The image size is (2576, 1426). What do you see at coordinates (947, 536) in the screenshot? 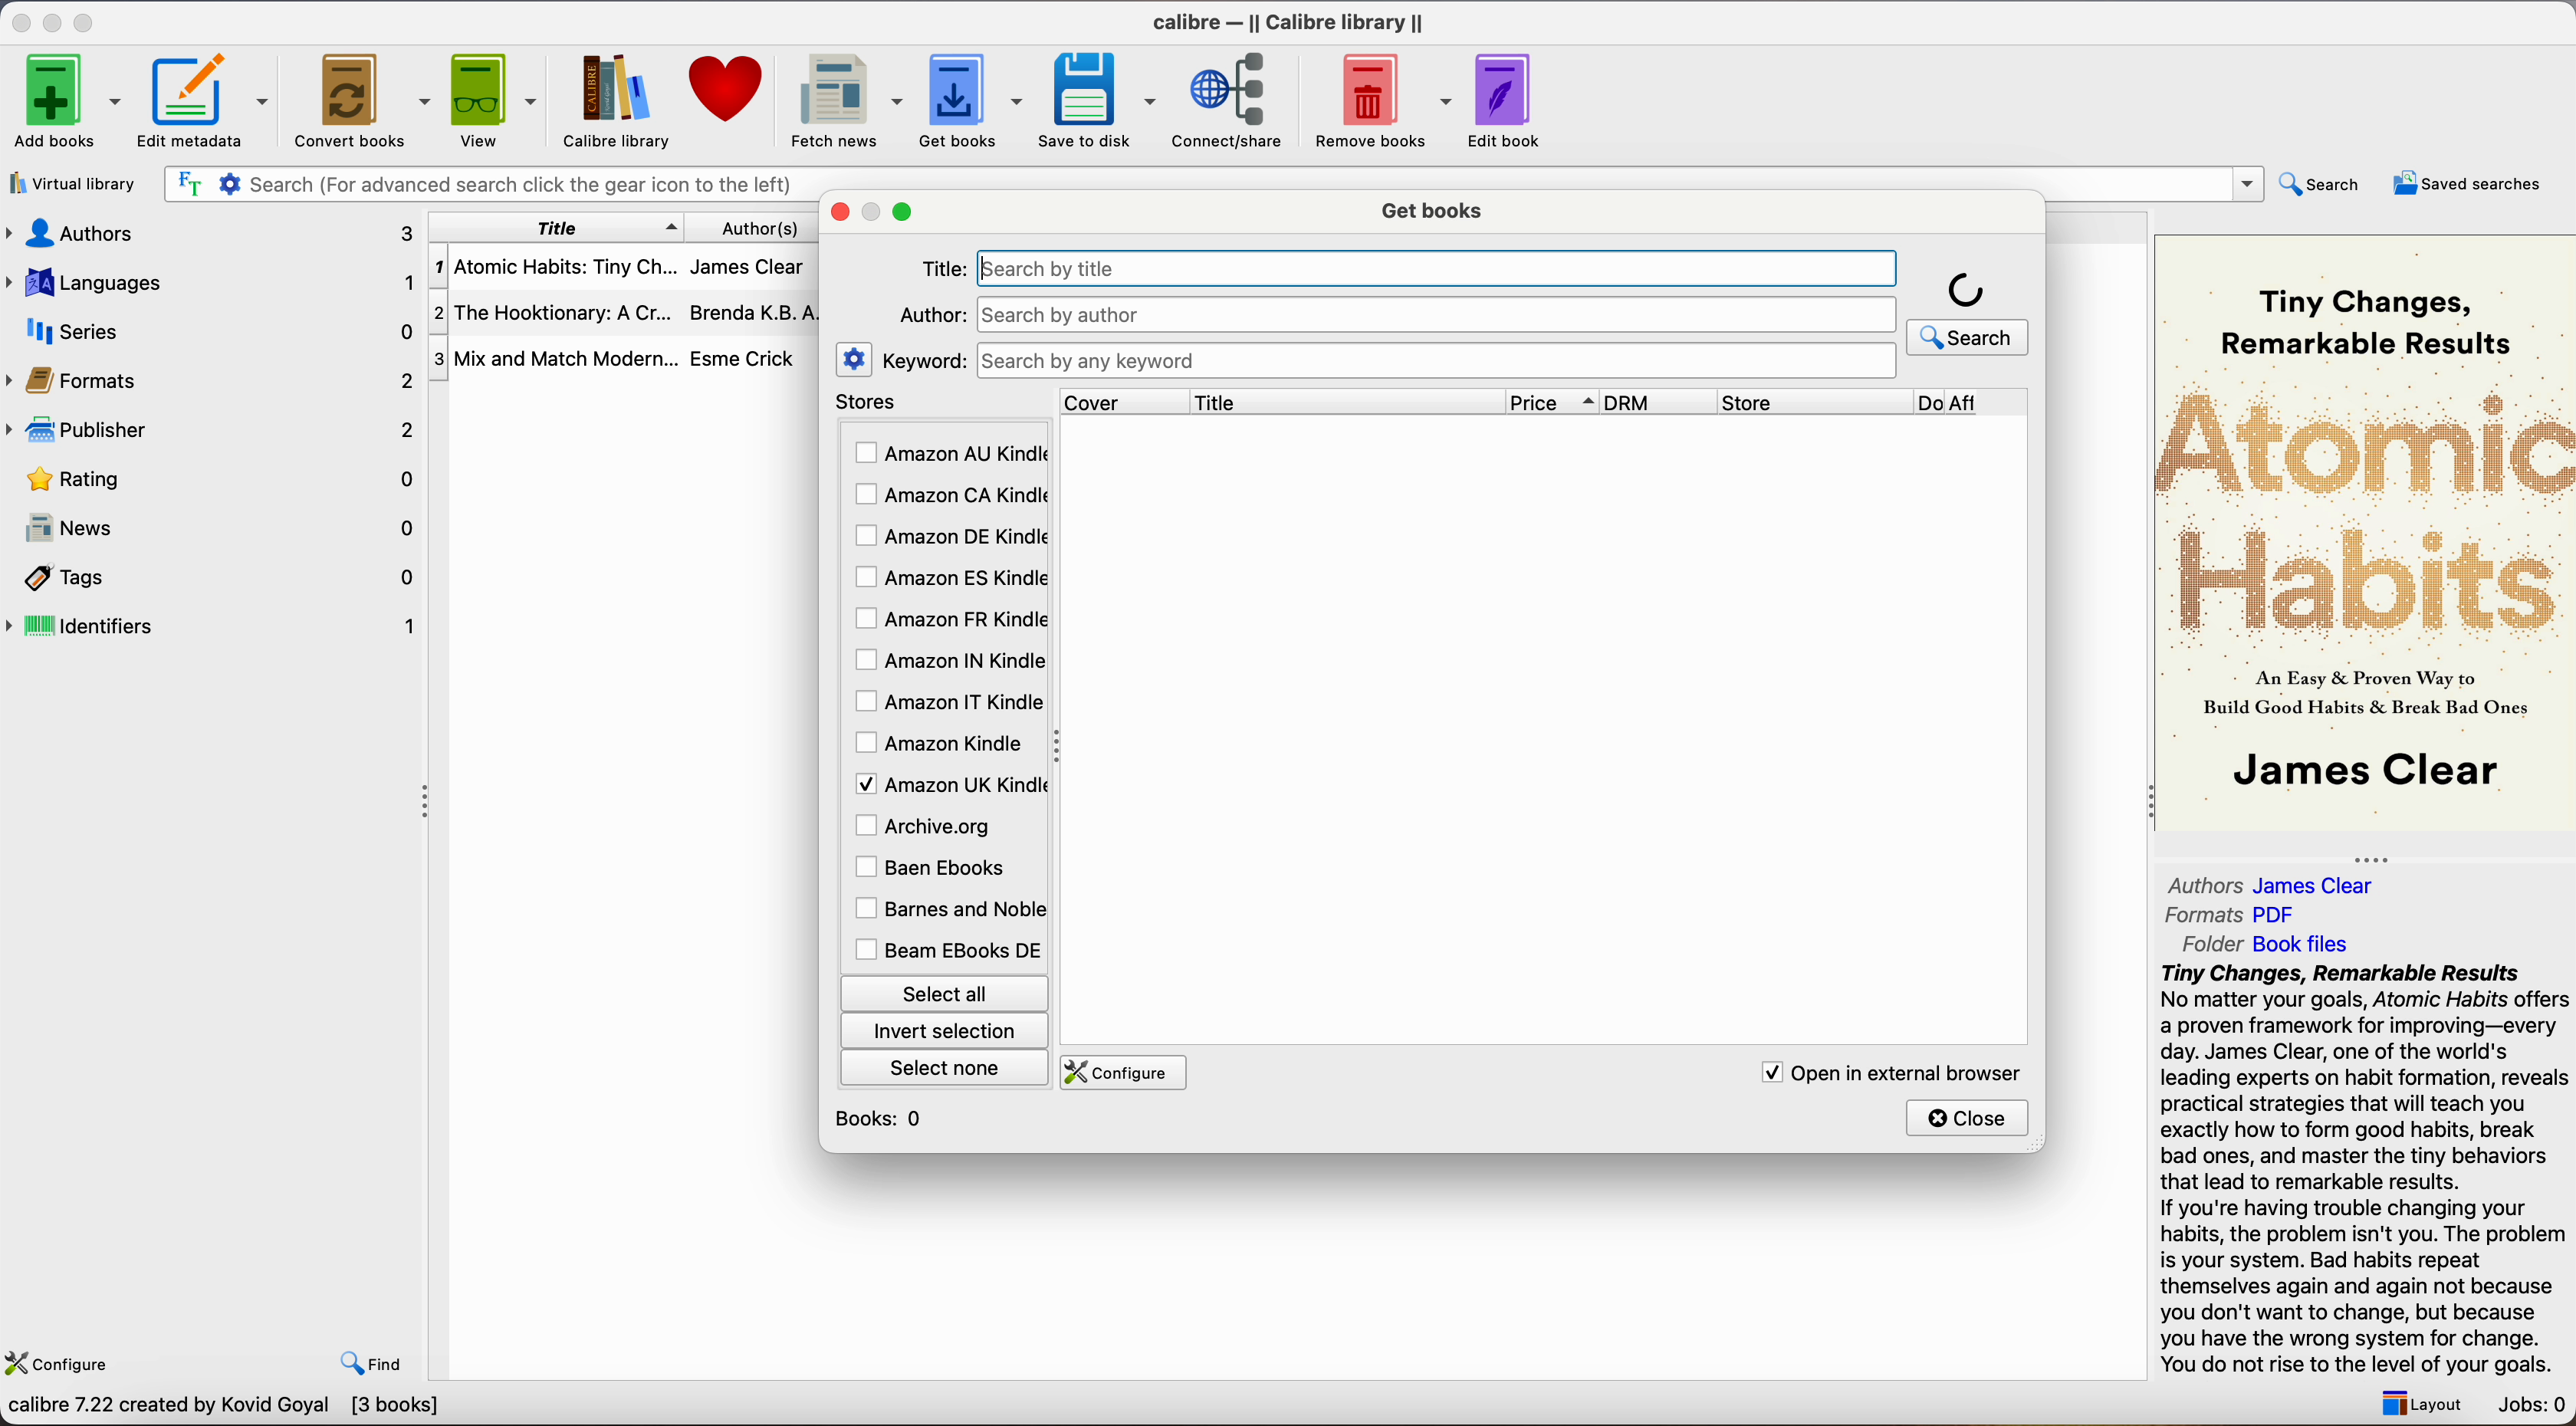
I see `amazon DE Kindle` at bounding box center [947, 536].